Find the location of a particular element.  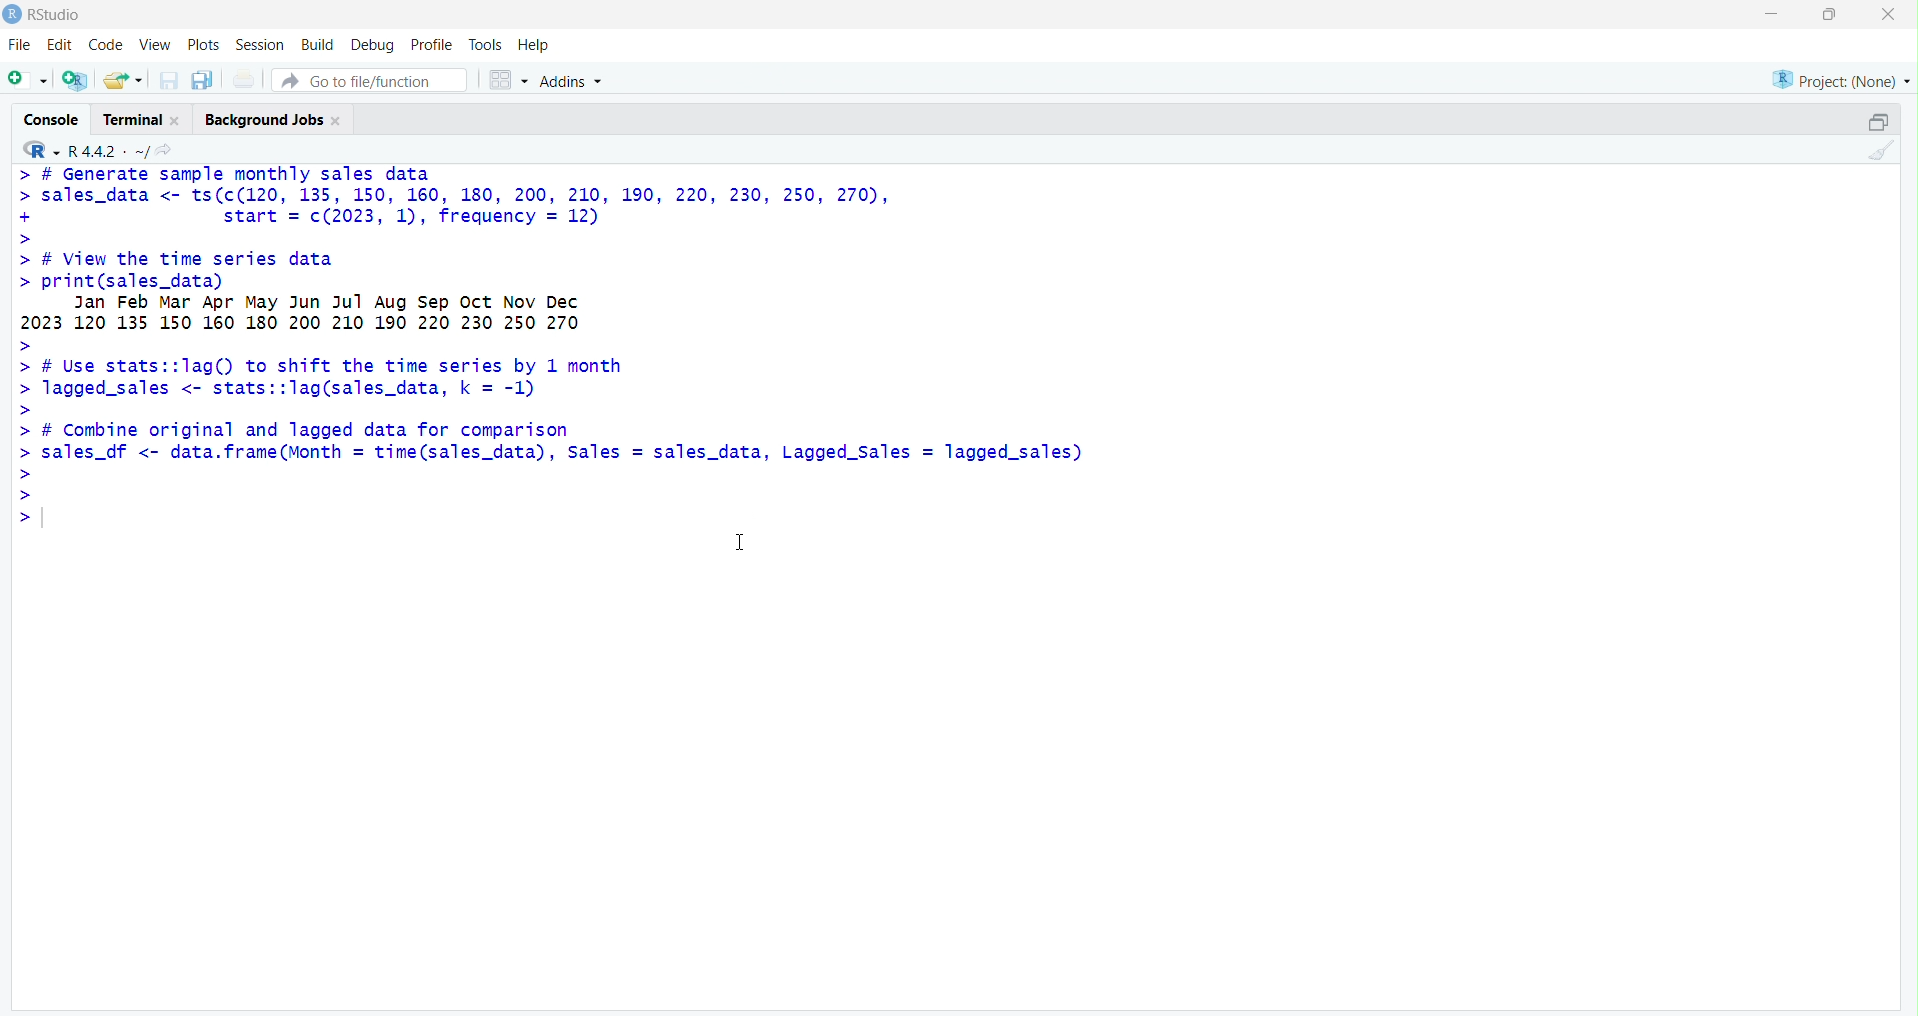

track is located at coordinates (487, 43).